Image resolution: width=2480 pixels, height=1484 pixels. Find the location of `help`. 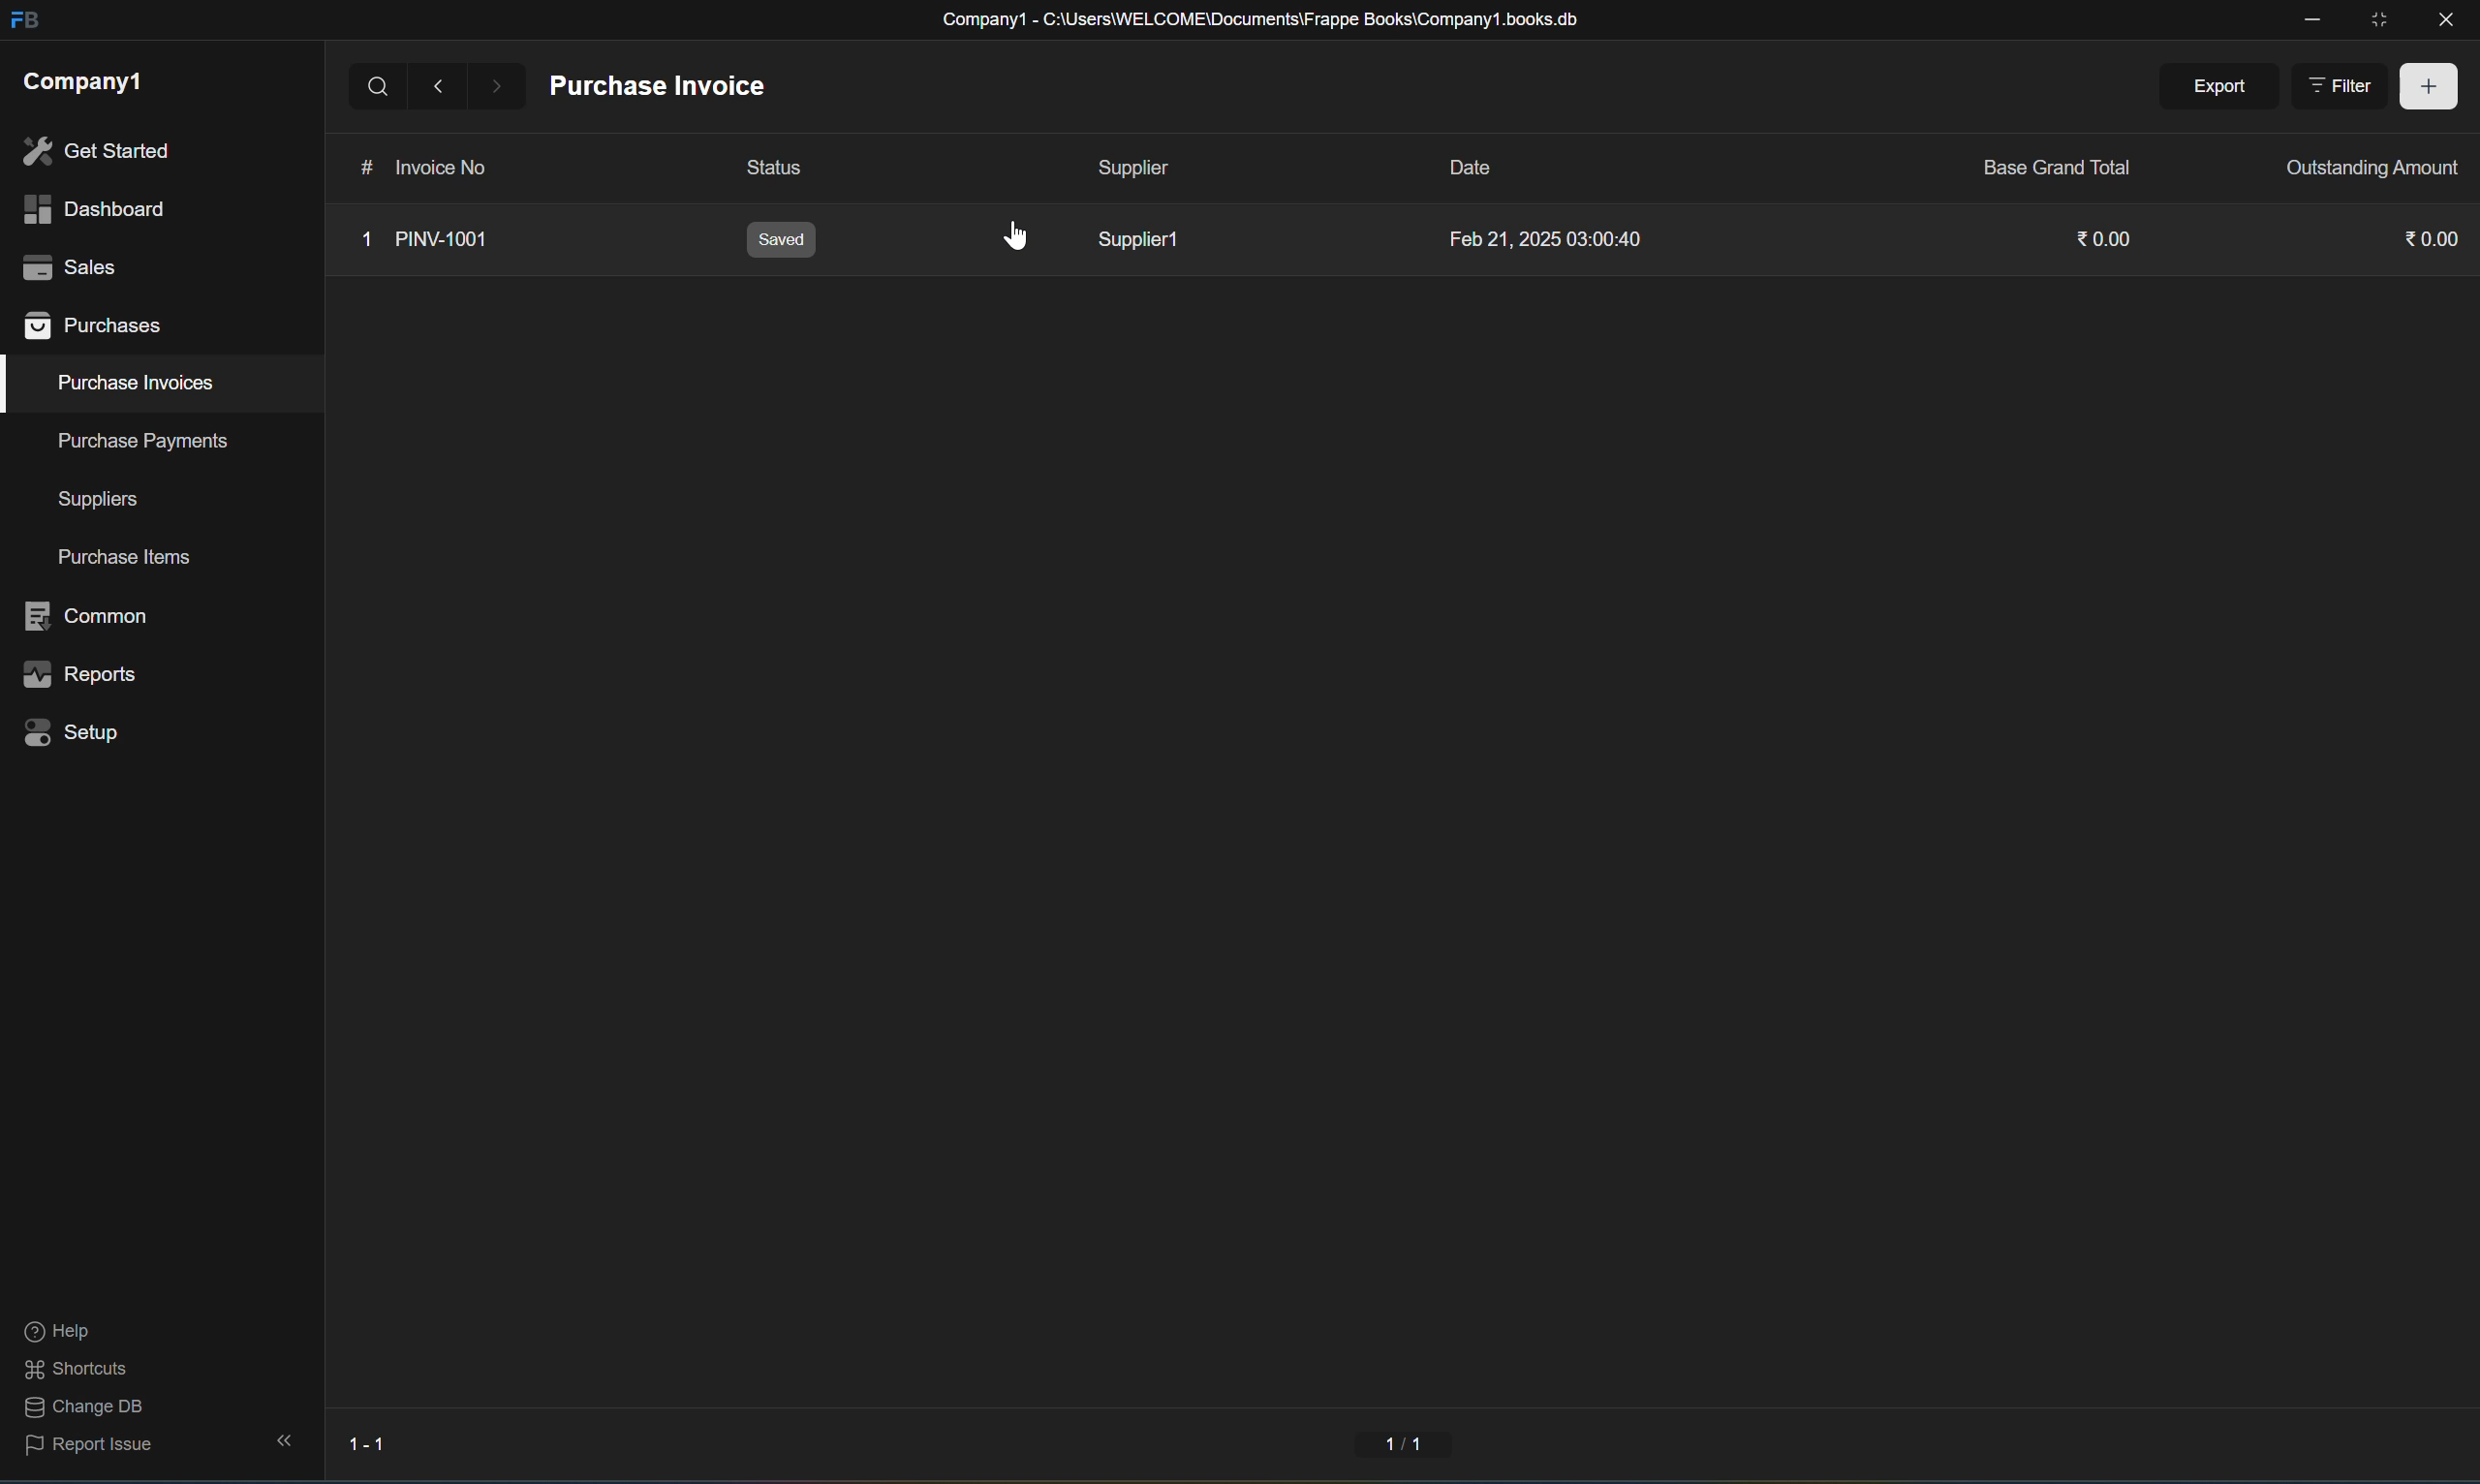

help is located at coordinates (56, 1333).